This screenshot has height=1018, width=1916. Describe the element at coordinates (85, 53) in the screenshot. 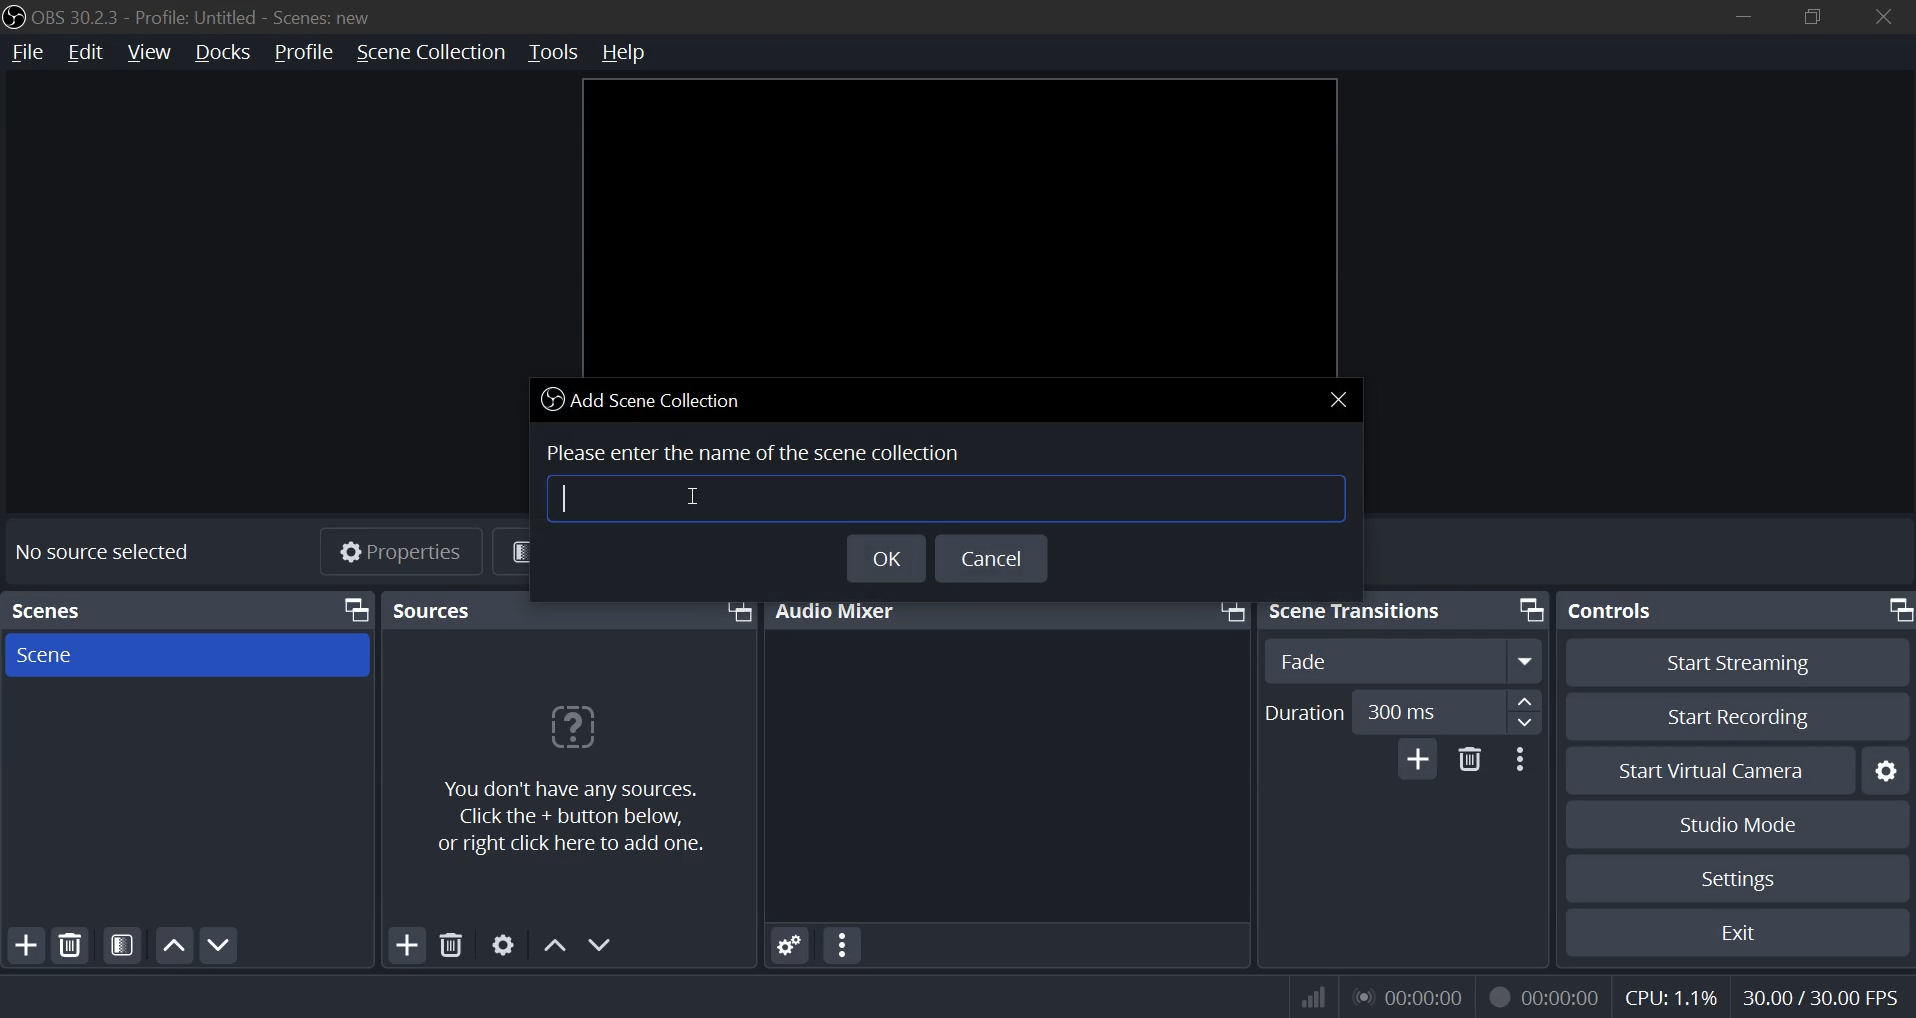

I see `edit` at that location.